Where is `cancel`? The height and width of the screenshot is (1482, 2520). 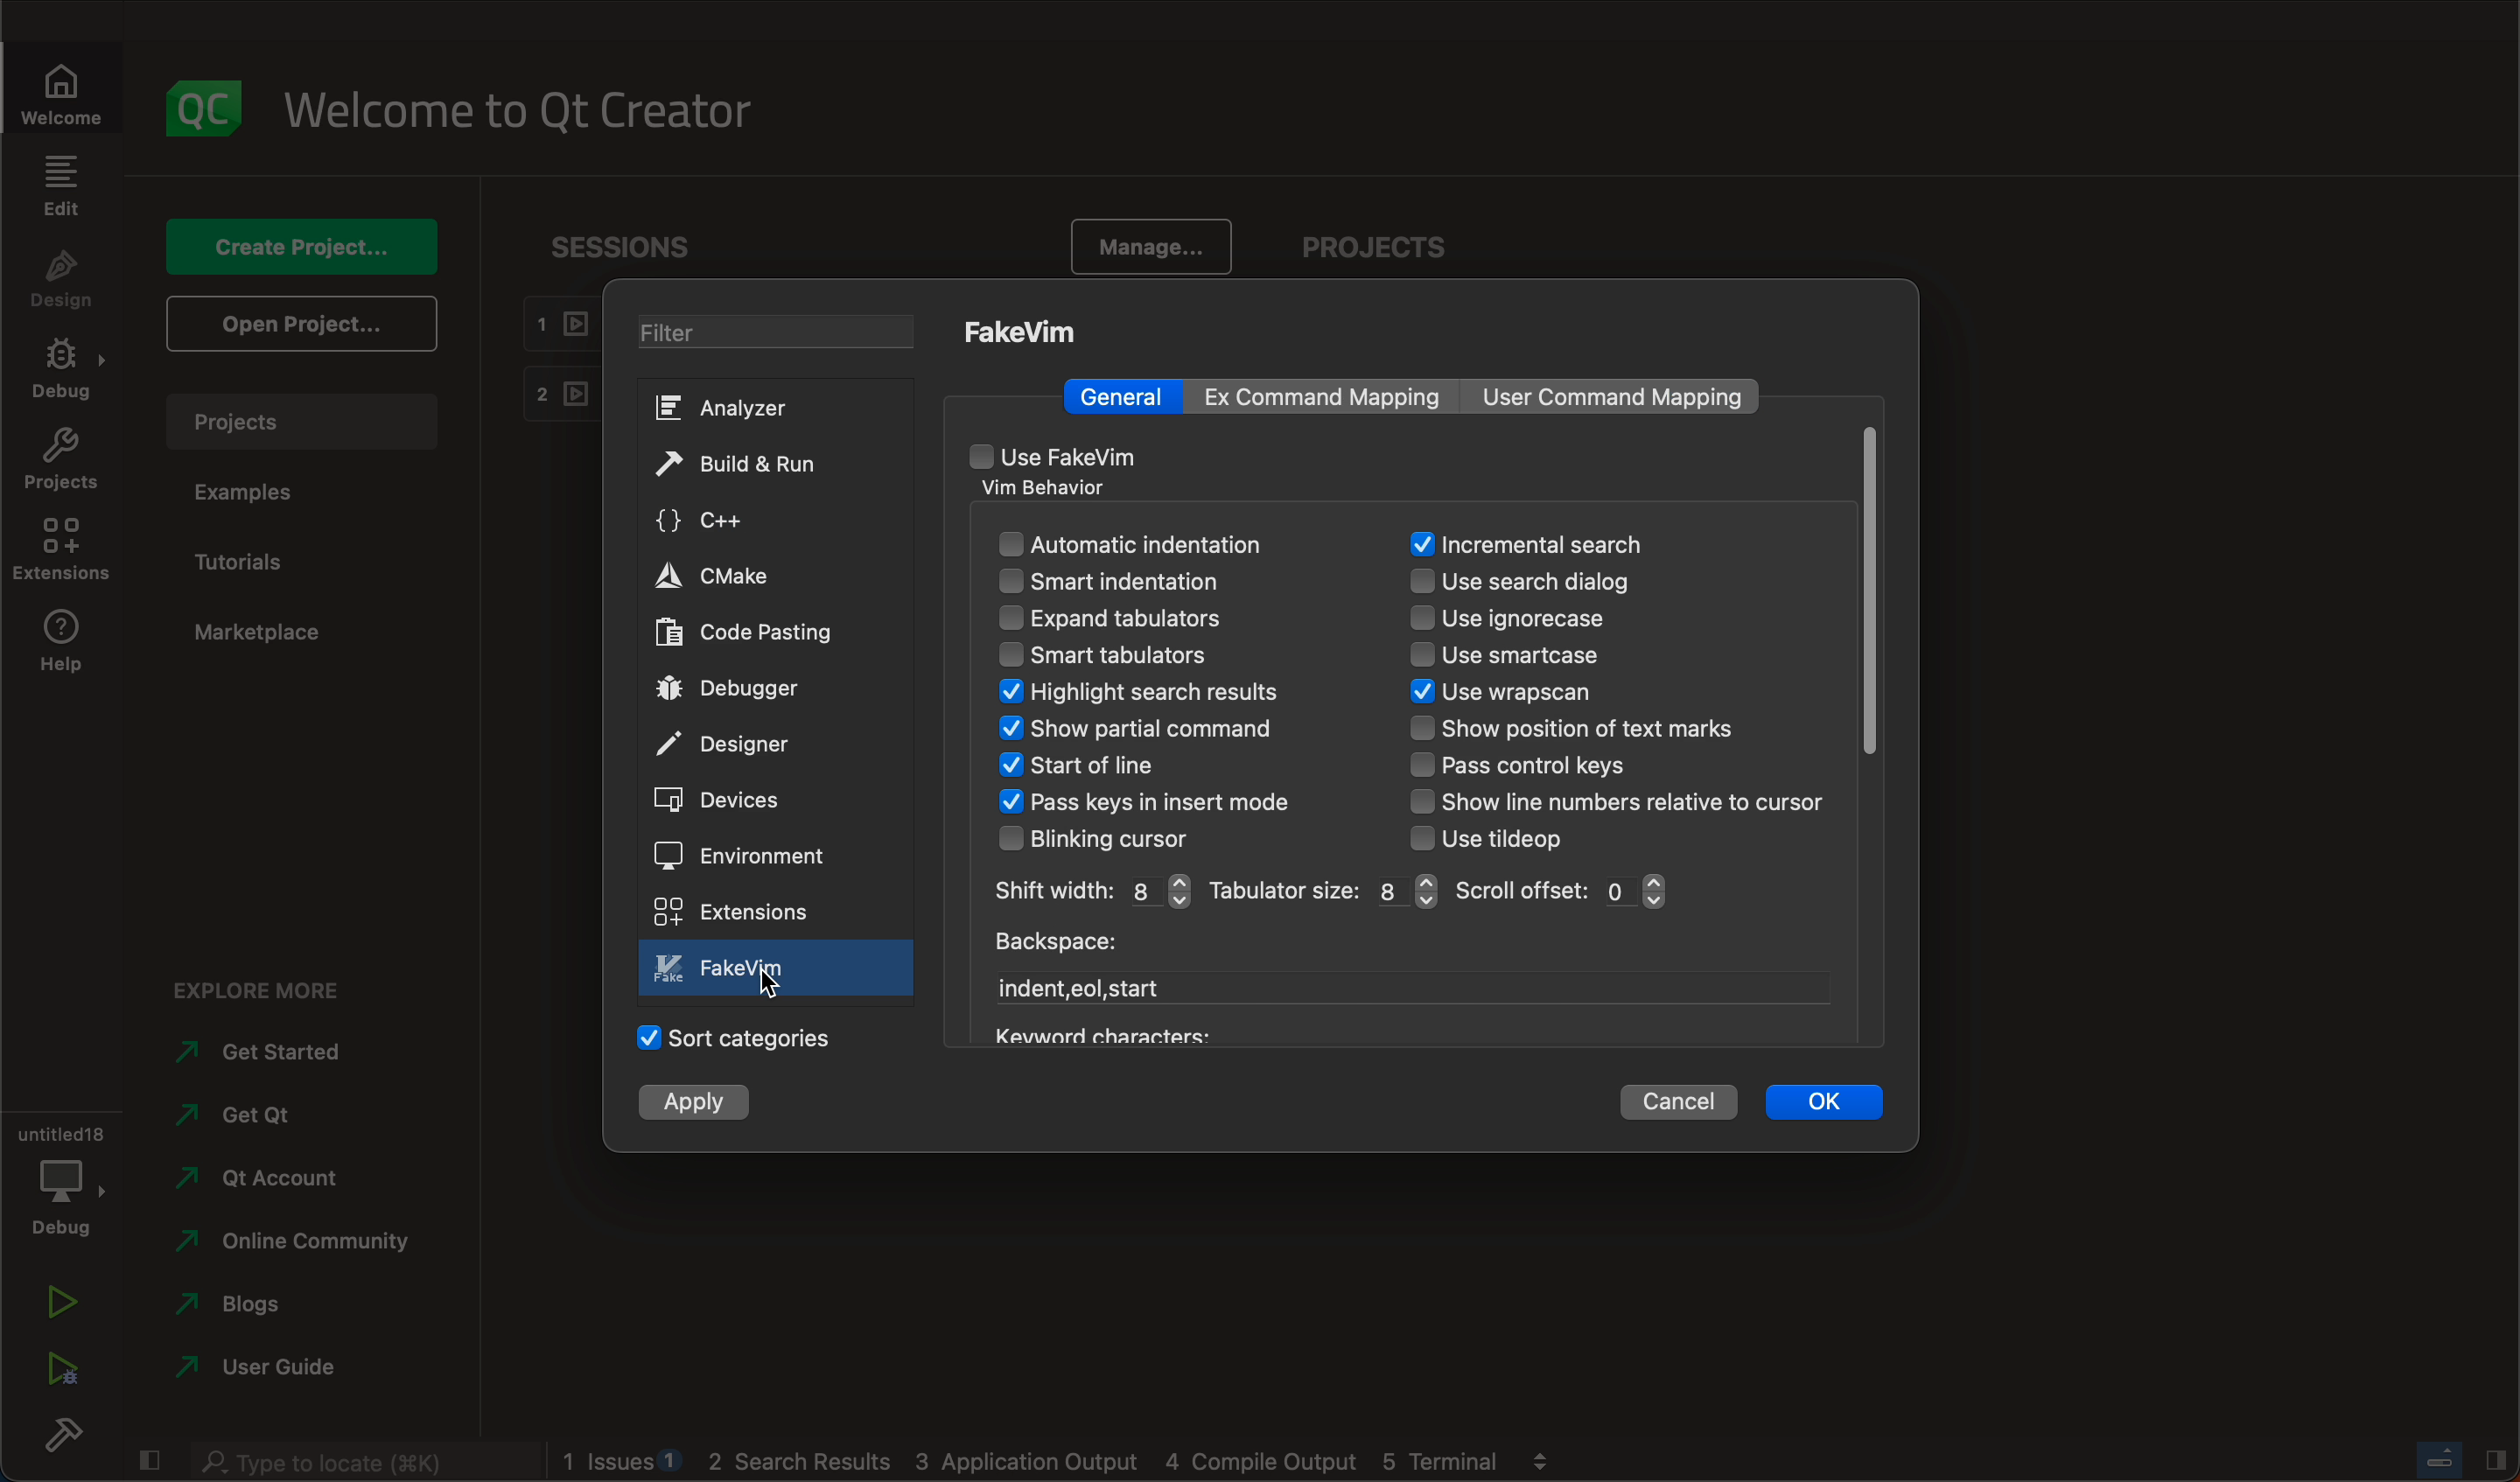
cancel is located at coordinates (1679, 1102).